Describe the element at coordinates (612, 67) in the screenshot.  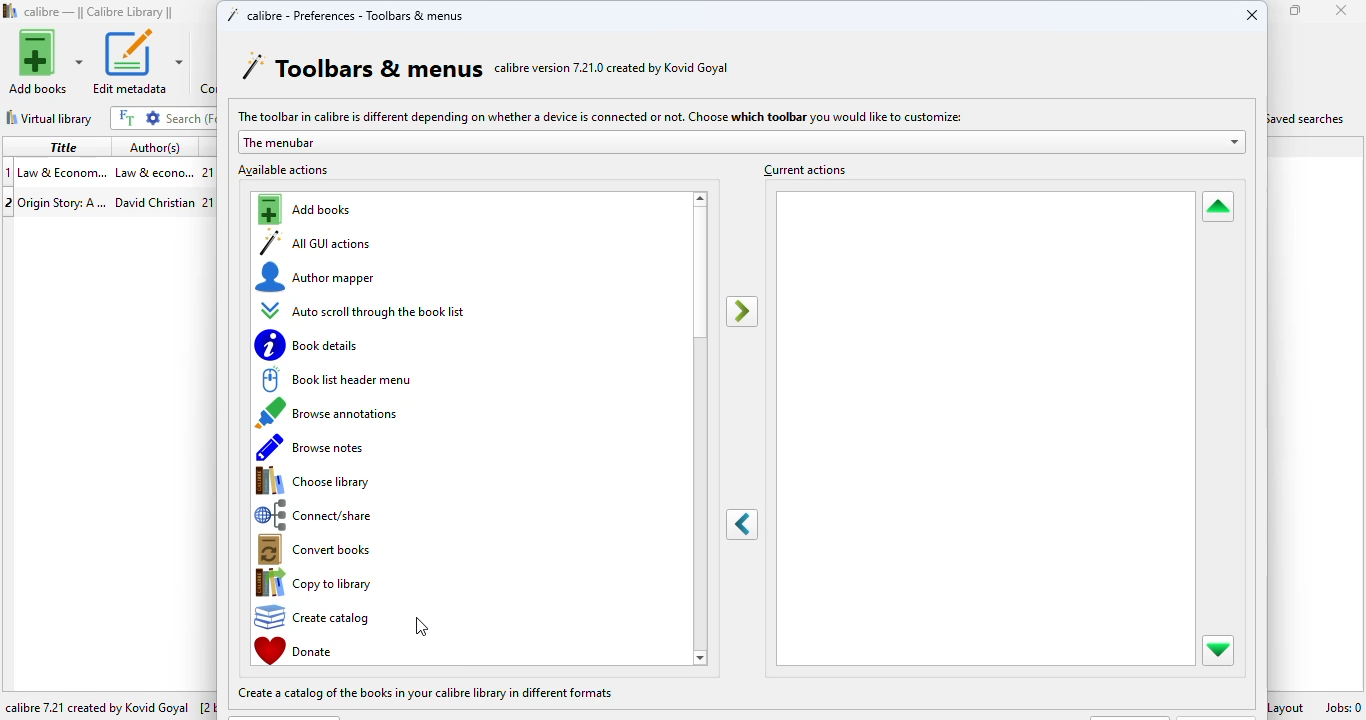
I see `calibre version 7.21.0 created by Kovid Goyal` at that location.